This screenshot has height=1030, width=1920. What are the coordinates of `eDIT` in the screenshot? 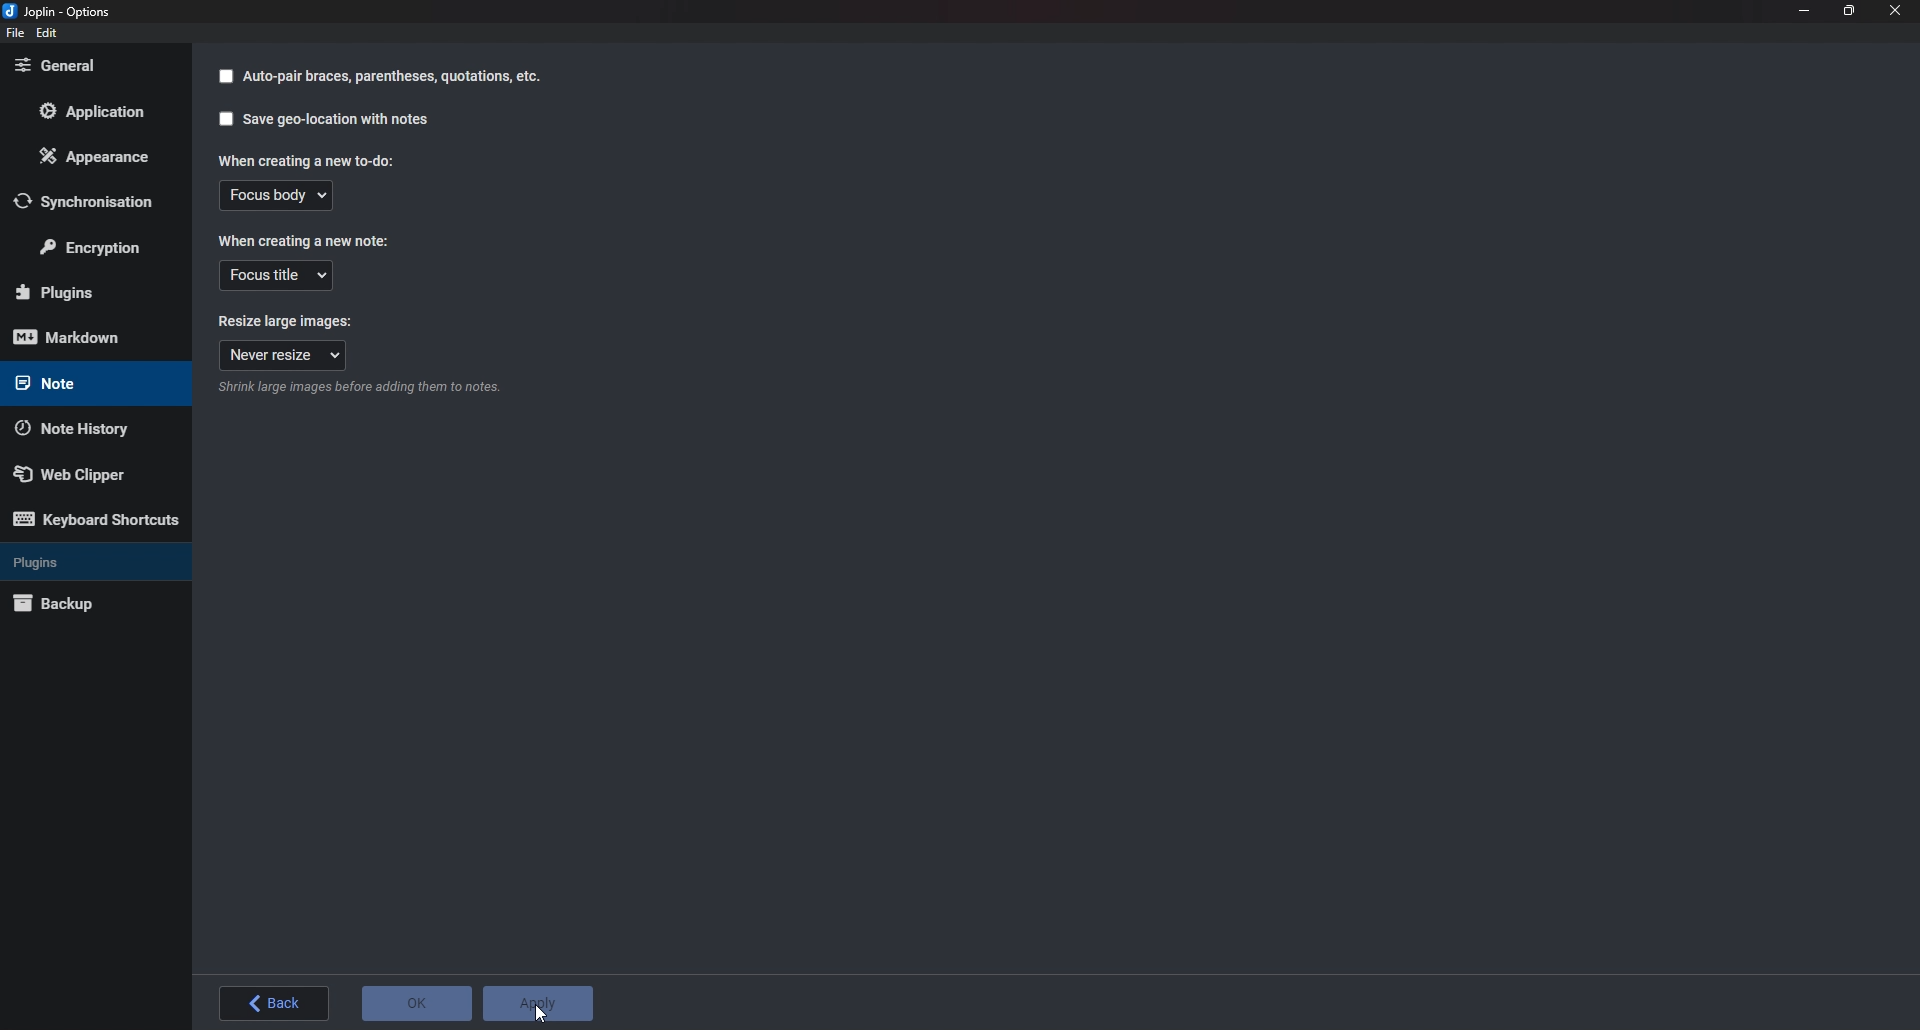 It's located at (46, 32).